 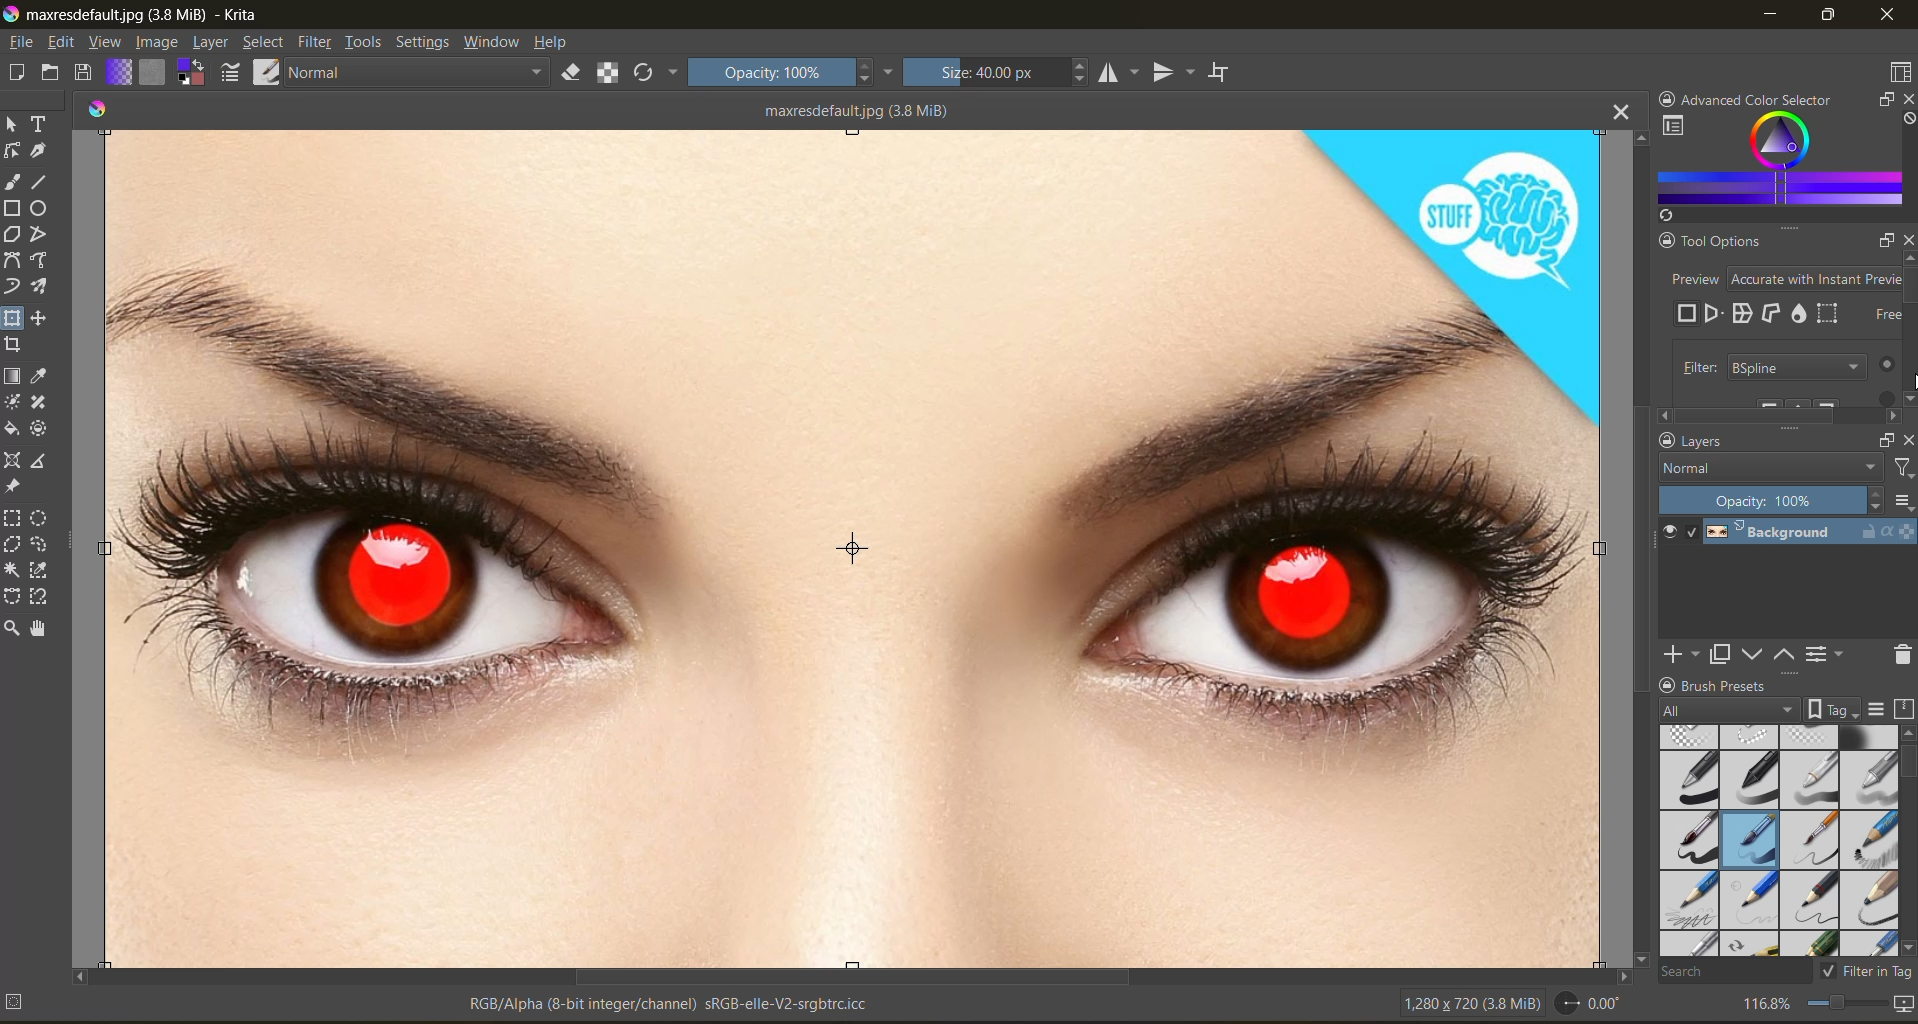 What do you see at coordinates (265, 42) in the screenshot?
I see `select` at bounding box center [265, 42].